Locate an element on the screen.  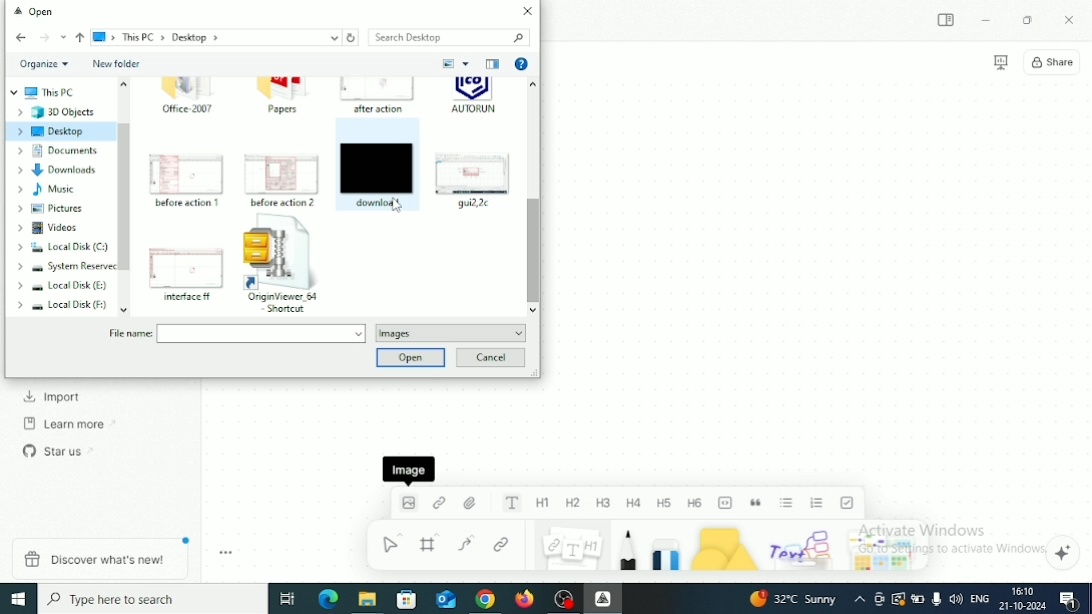
More options is located at coordinates (468, 63).